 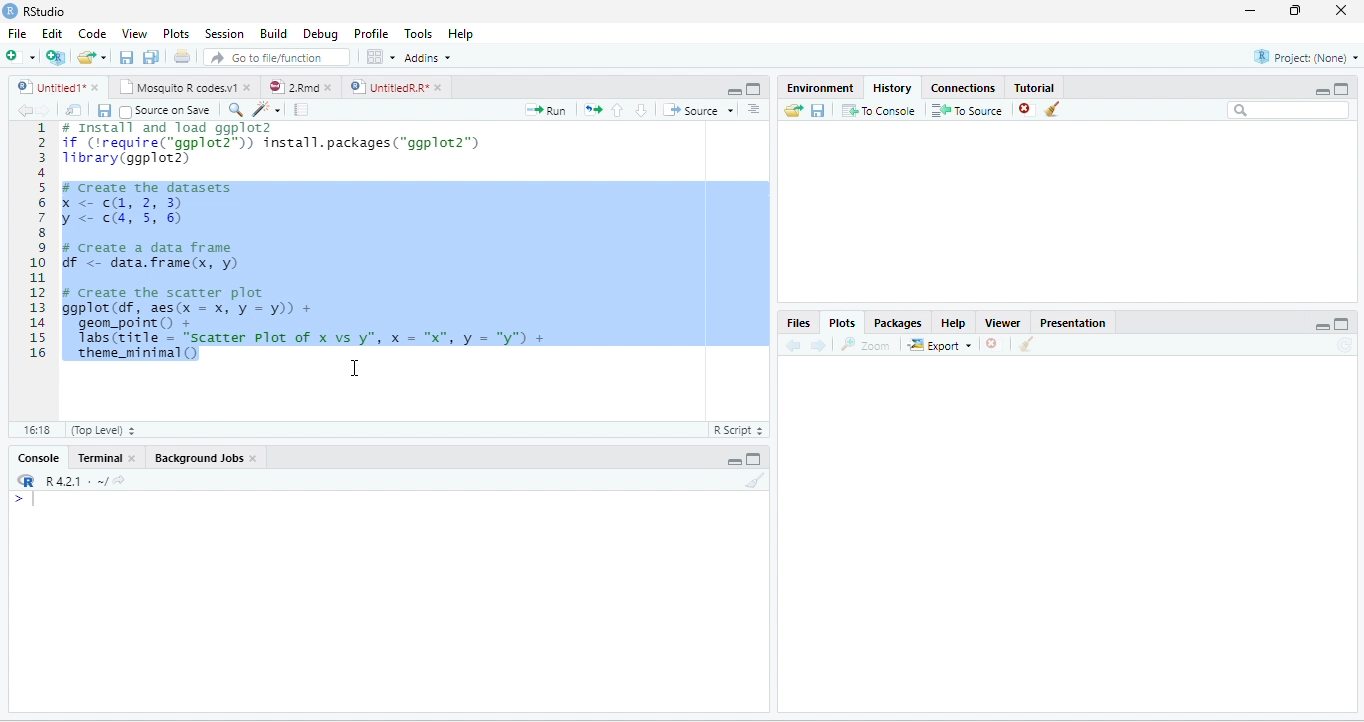 I want to click on Export, so click(x=939, y=345).